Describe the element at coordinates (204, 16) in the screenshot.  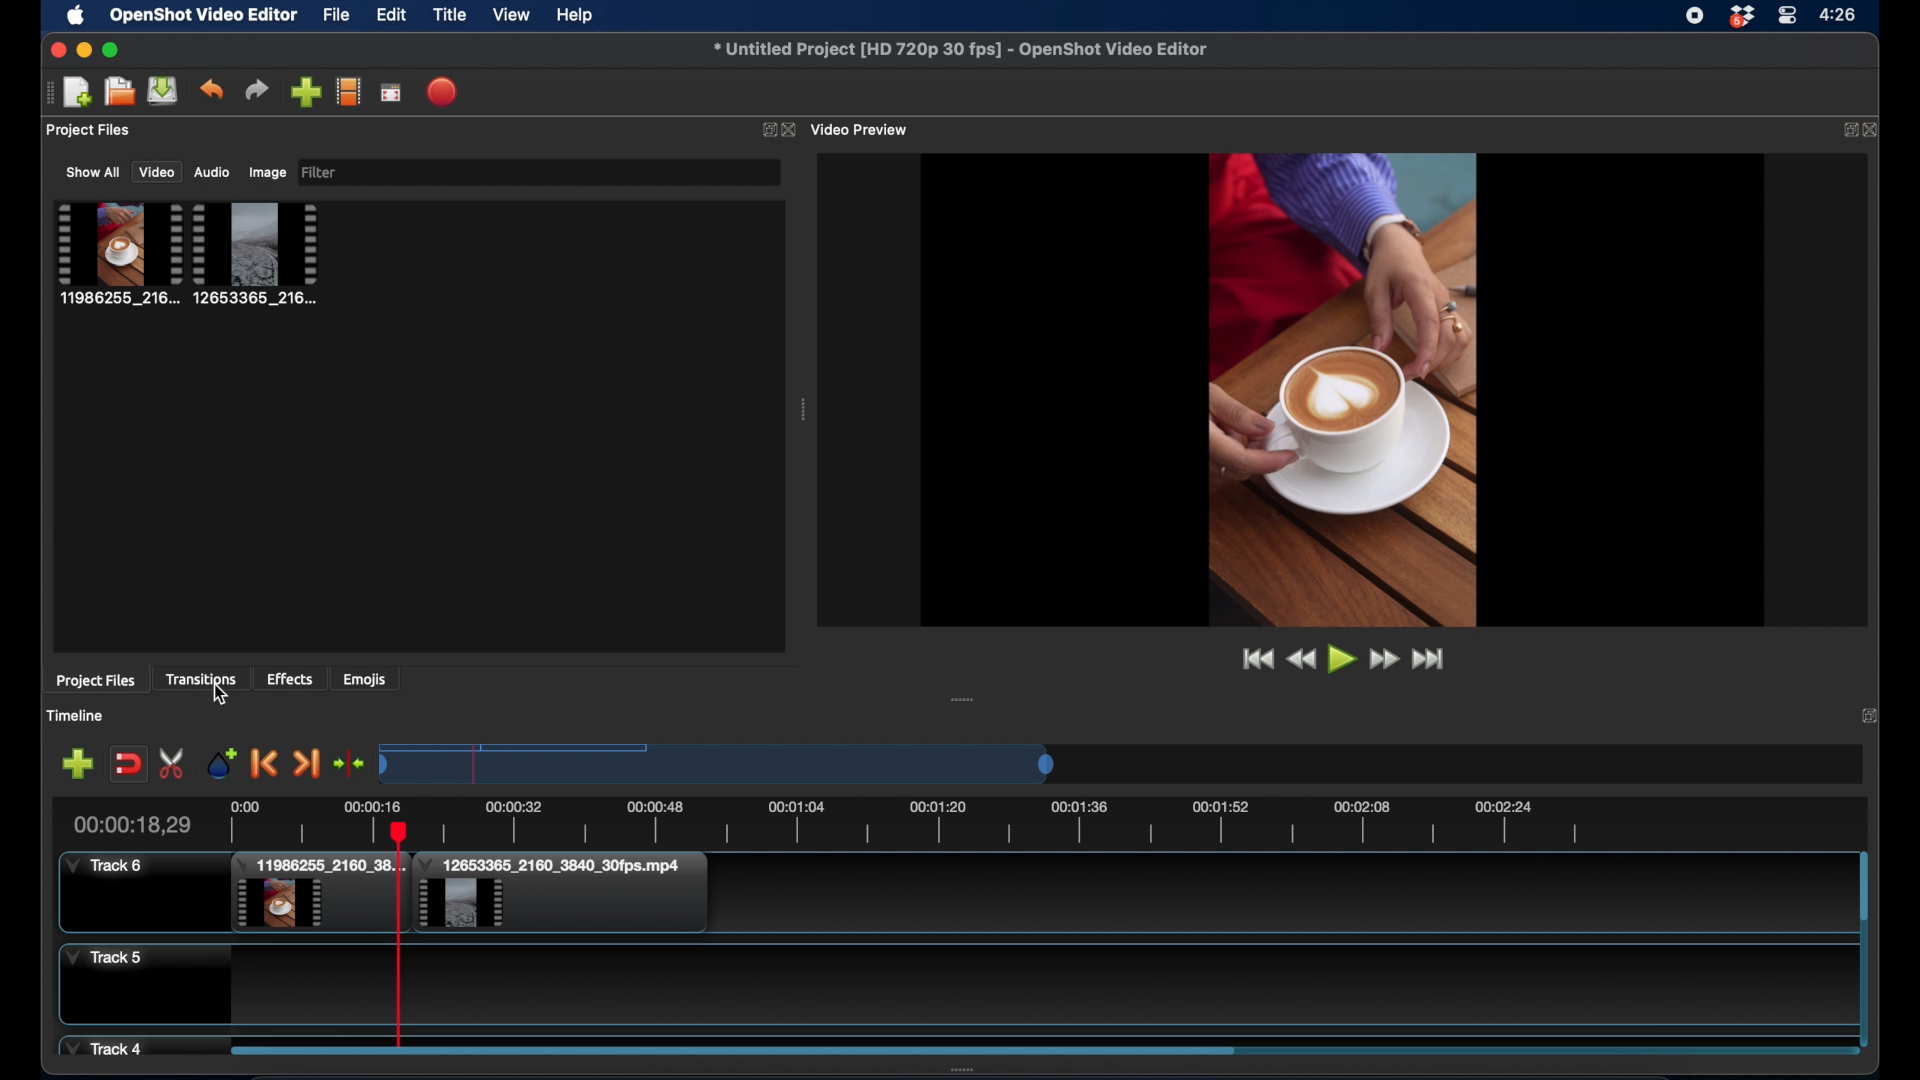
I see `openshot video editor` at that location.